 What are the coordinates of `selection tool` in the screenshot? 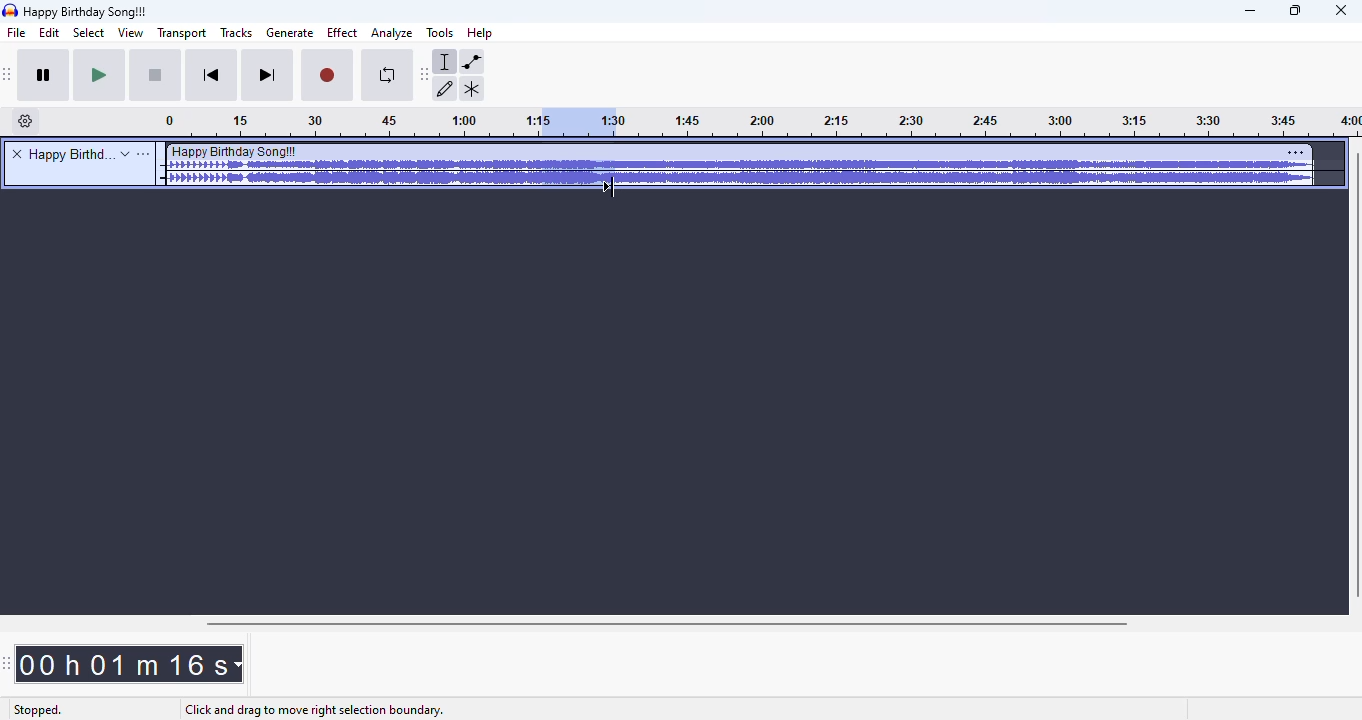 It's located at (446, 62).